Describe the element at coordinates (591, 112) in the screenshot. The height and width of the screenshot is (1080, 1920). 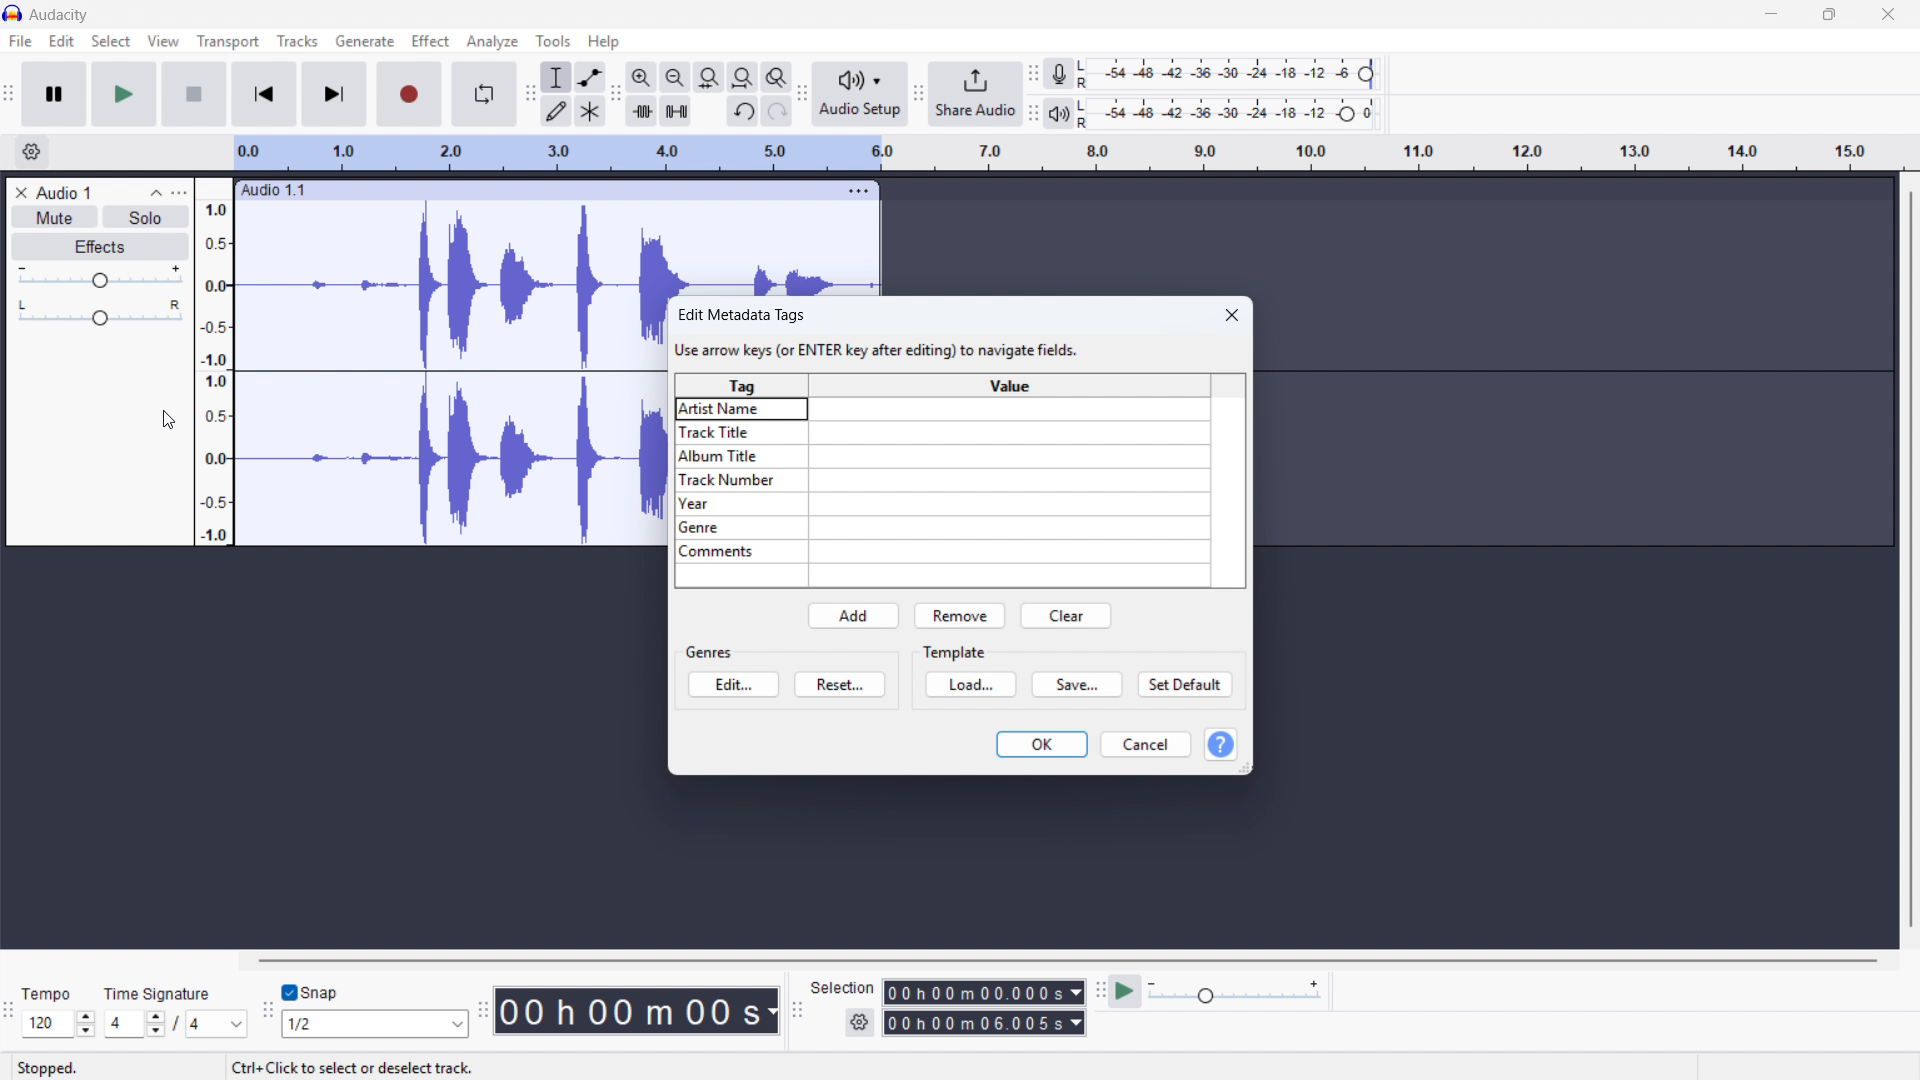
I see `multi tool` at that location.